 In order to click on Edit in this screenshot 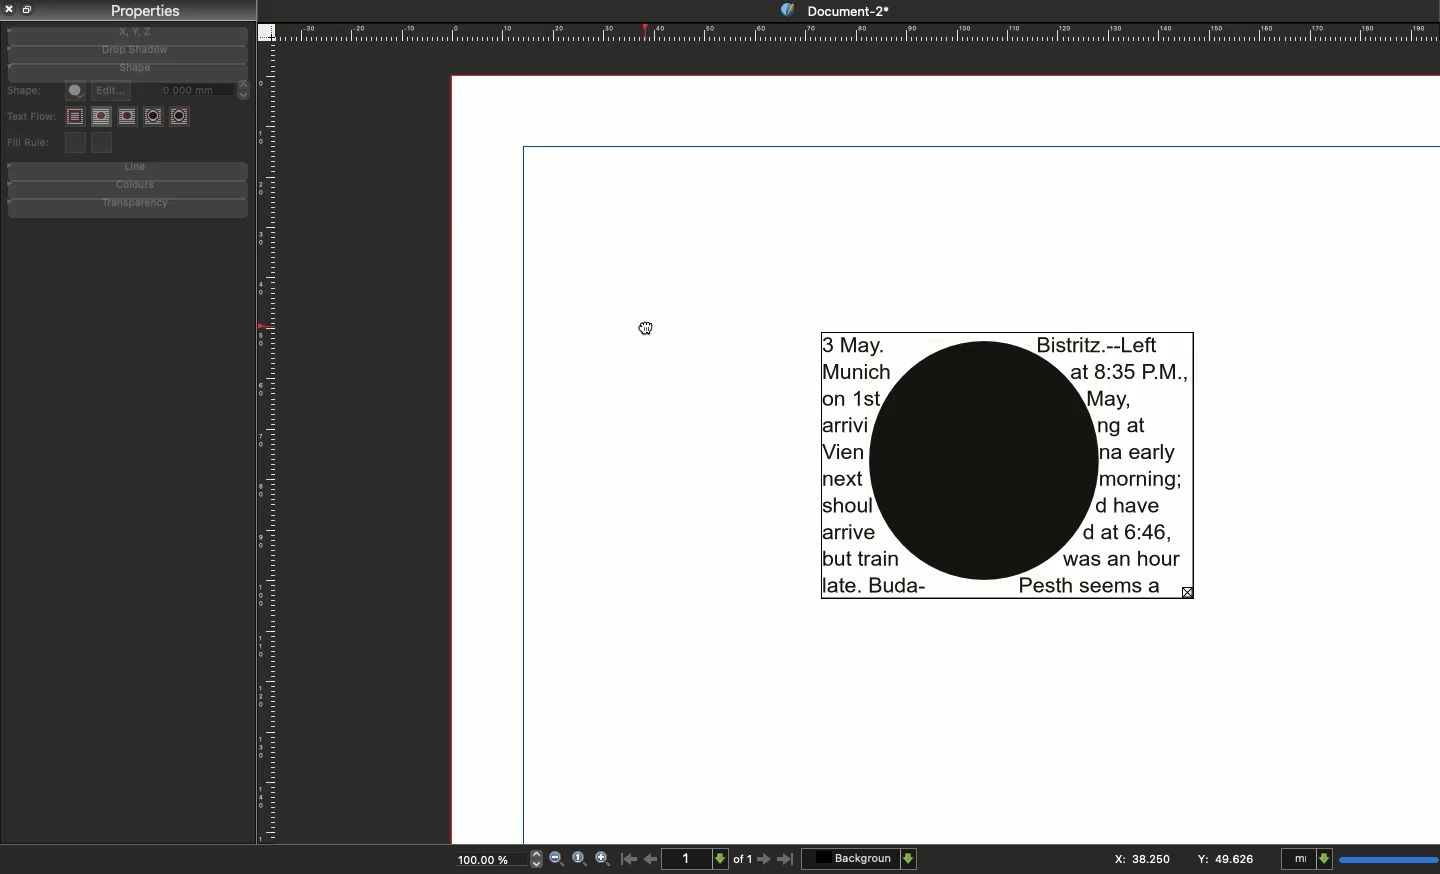, I will do `click(111, 87)`.